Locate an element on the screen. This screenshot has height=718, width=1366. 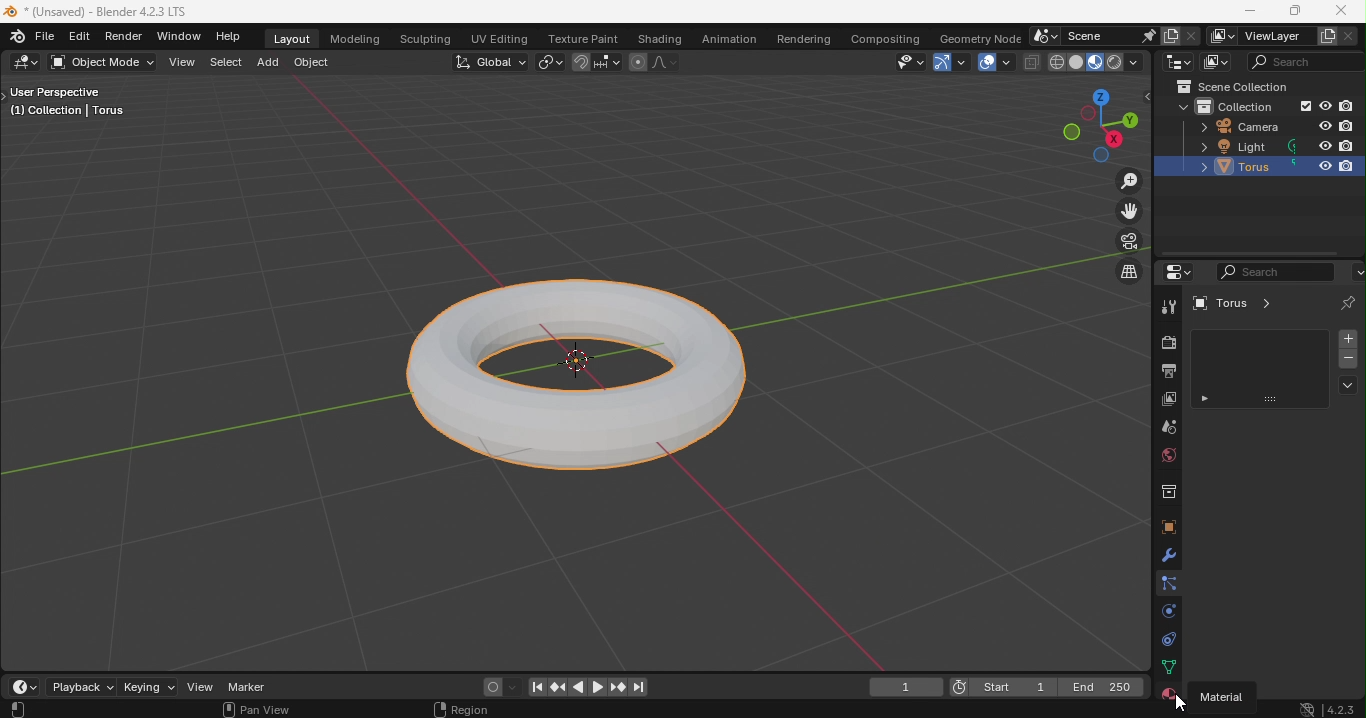
Add particle system slot is located at coordinates (1347, 338).